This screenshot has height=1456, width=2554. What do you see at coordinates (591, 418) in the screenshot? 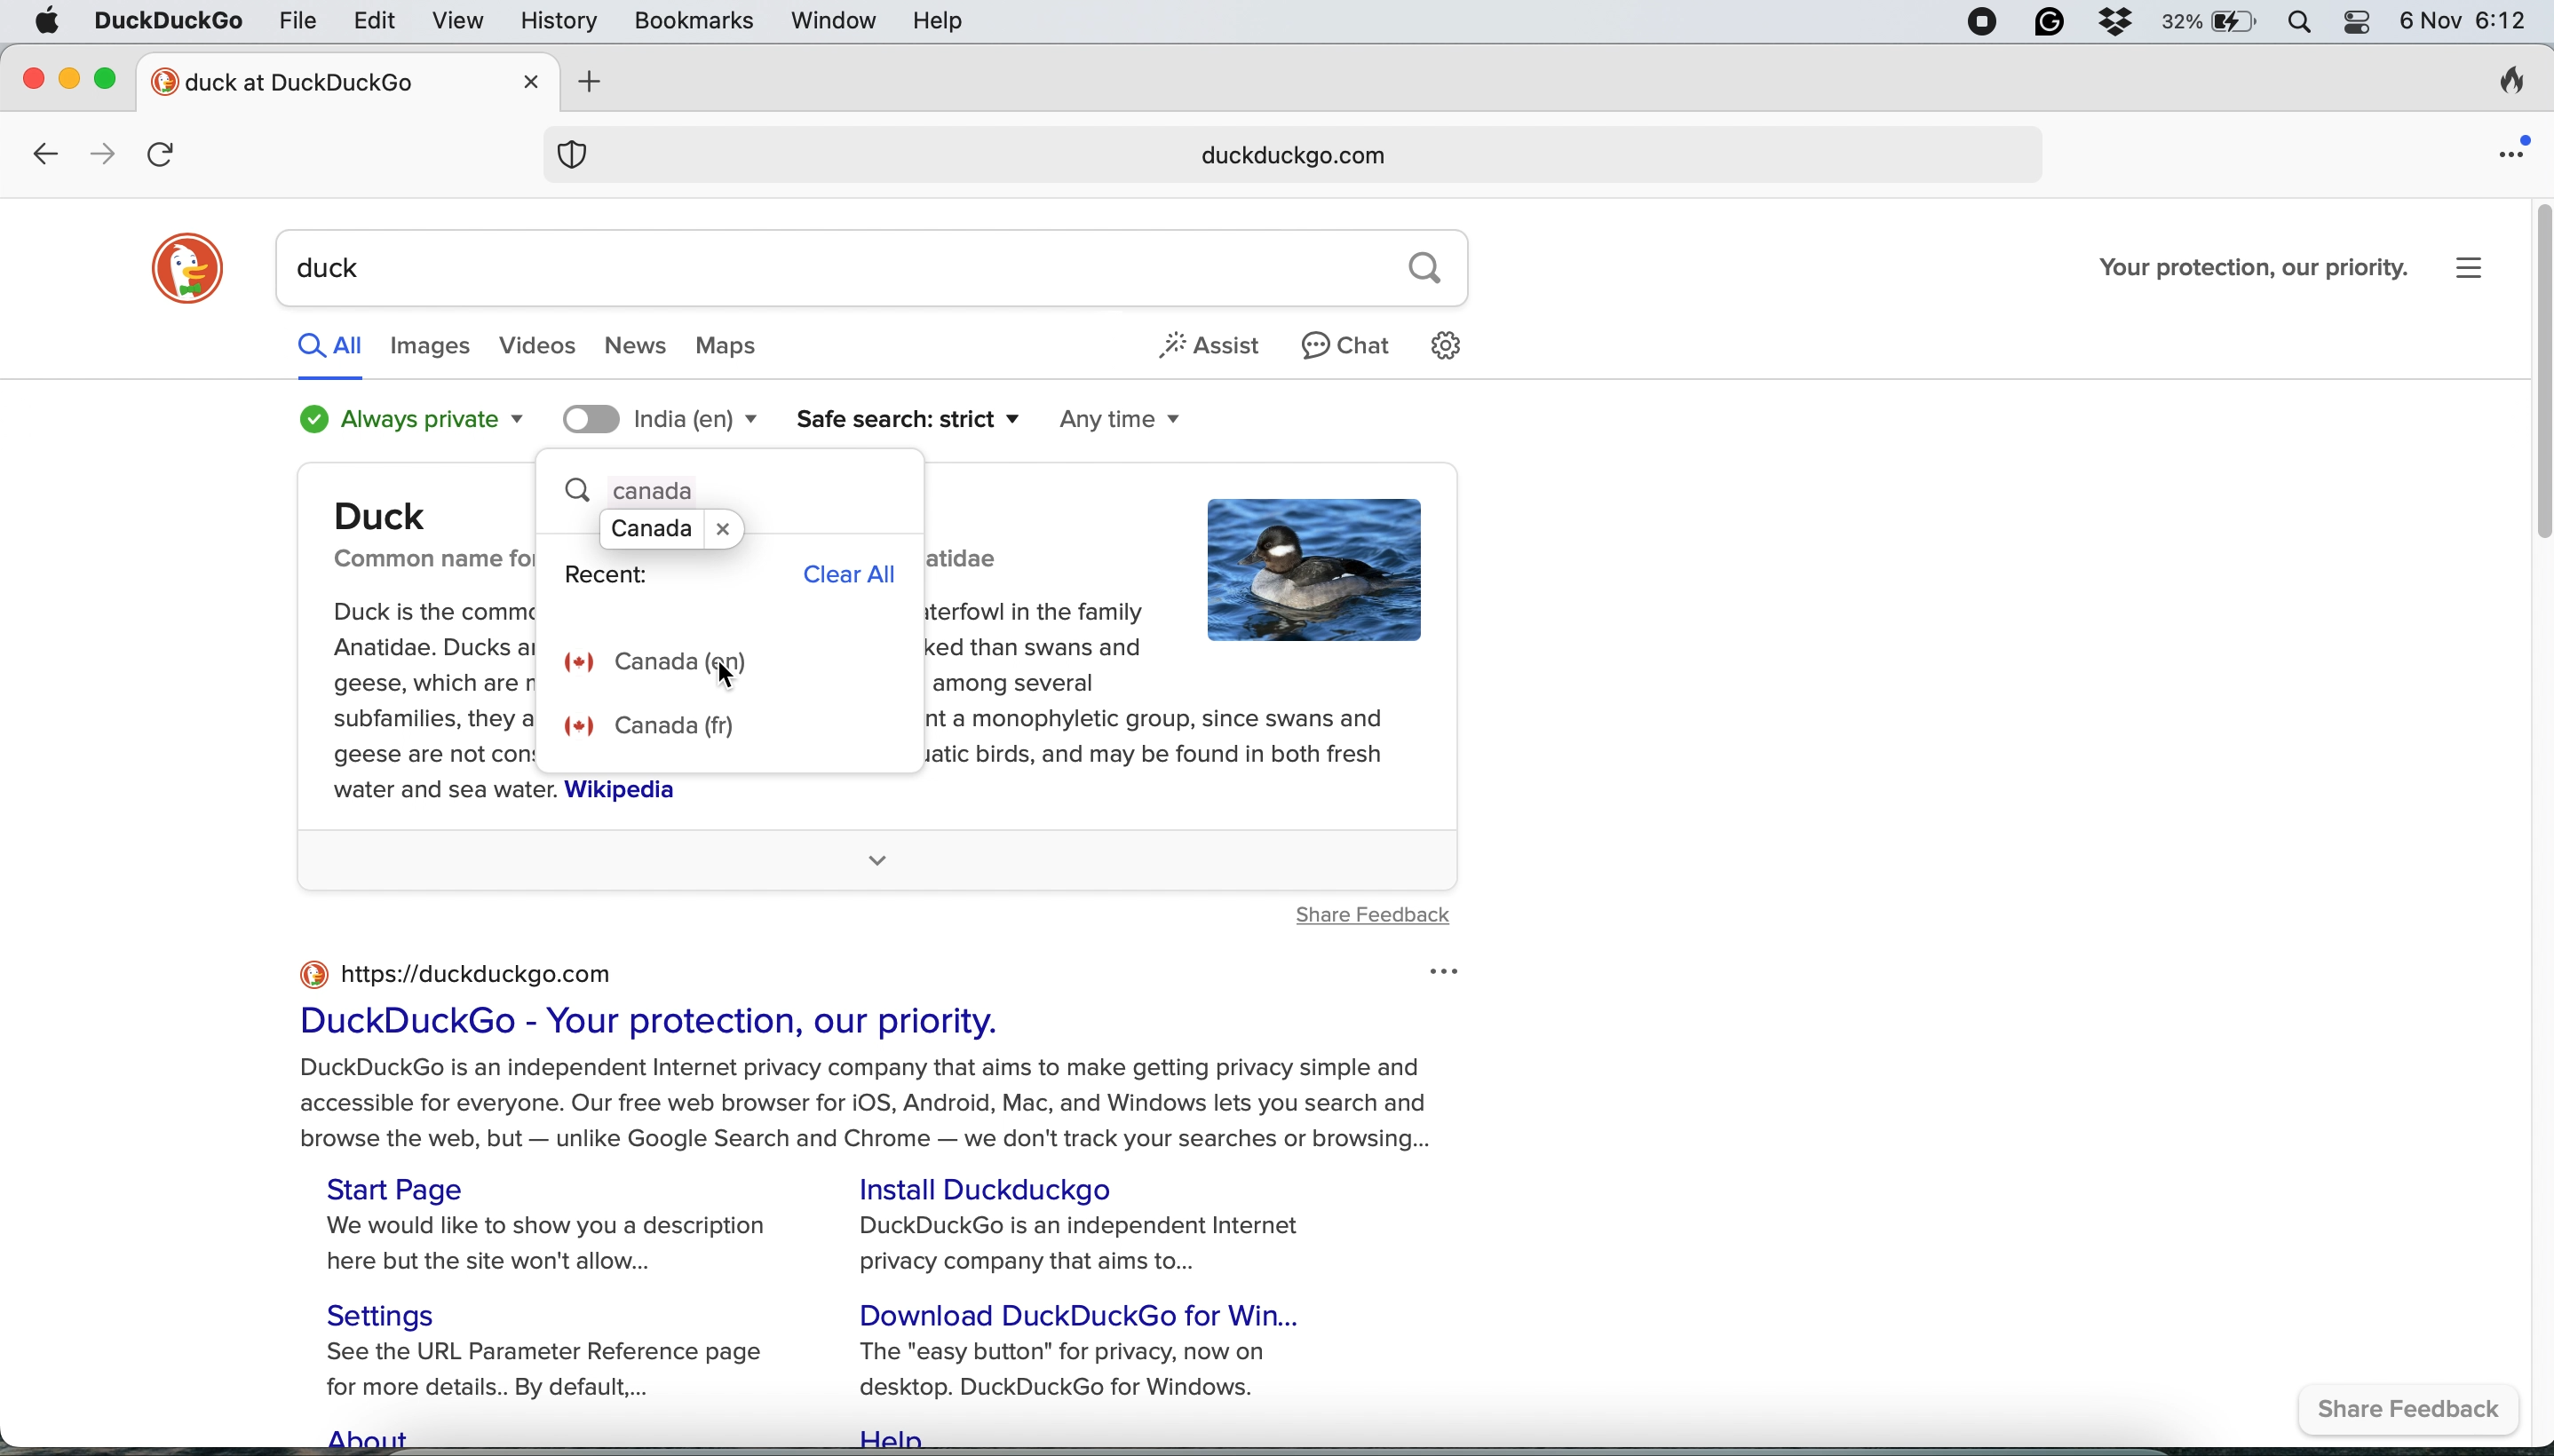
I see `toggle location` at bounding box center [591, 418].